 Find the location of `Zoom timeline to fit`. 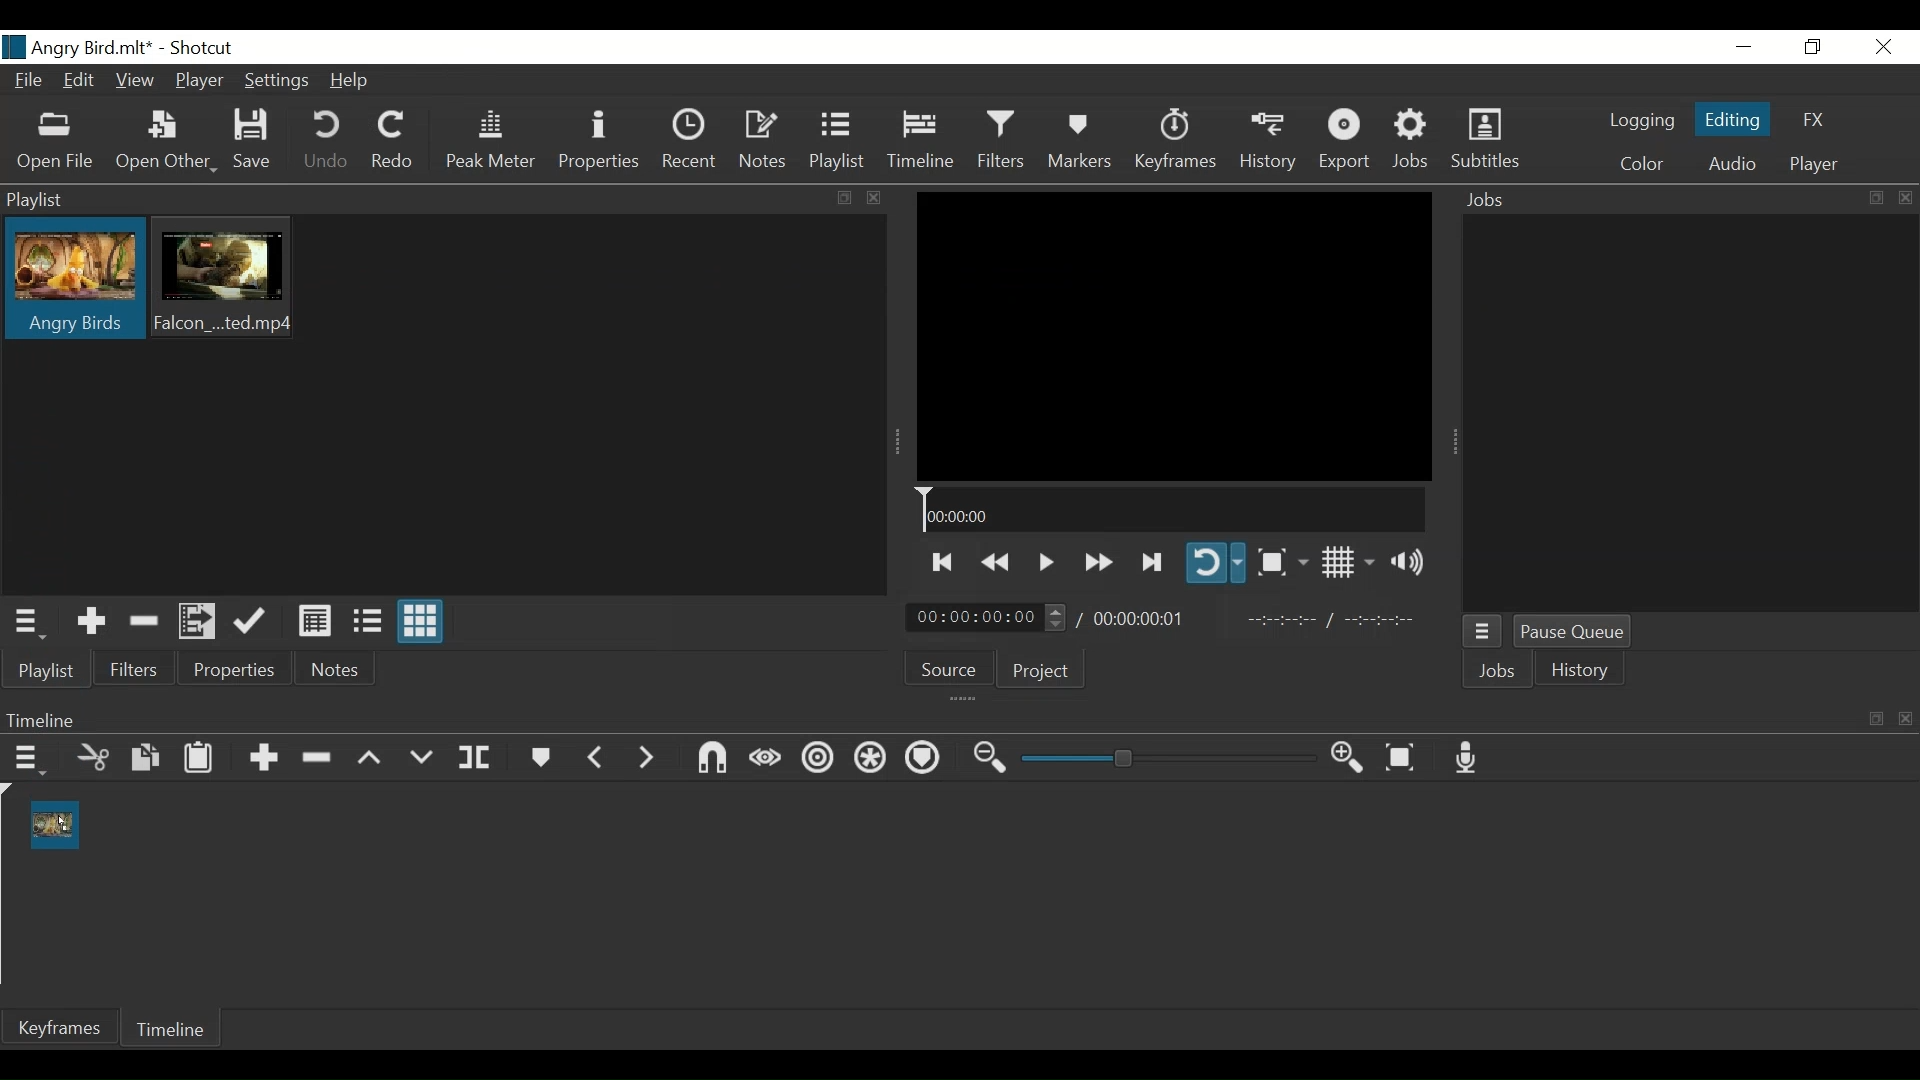

Zoom timeline to fit is located at coordinates (1401, 760).